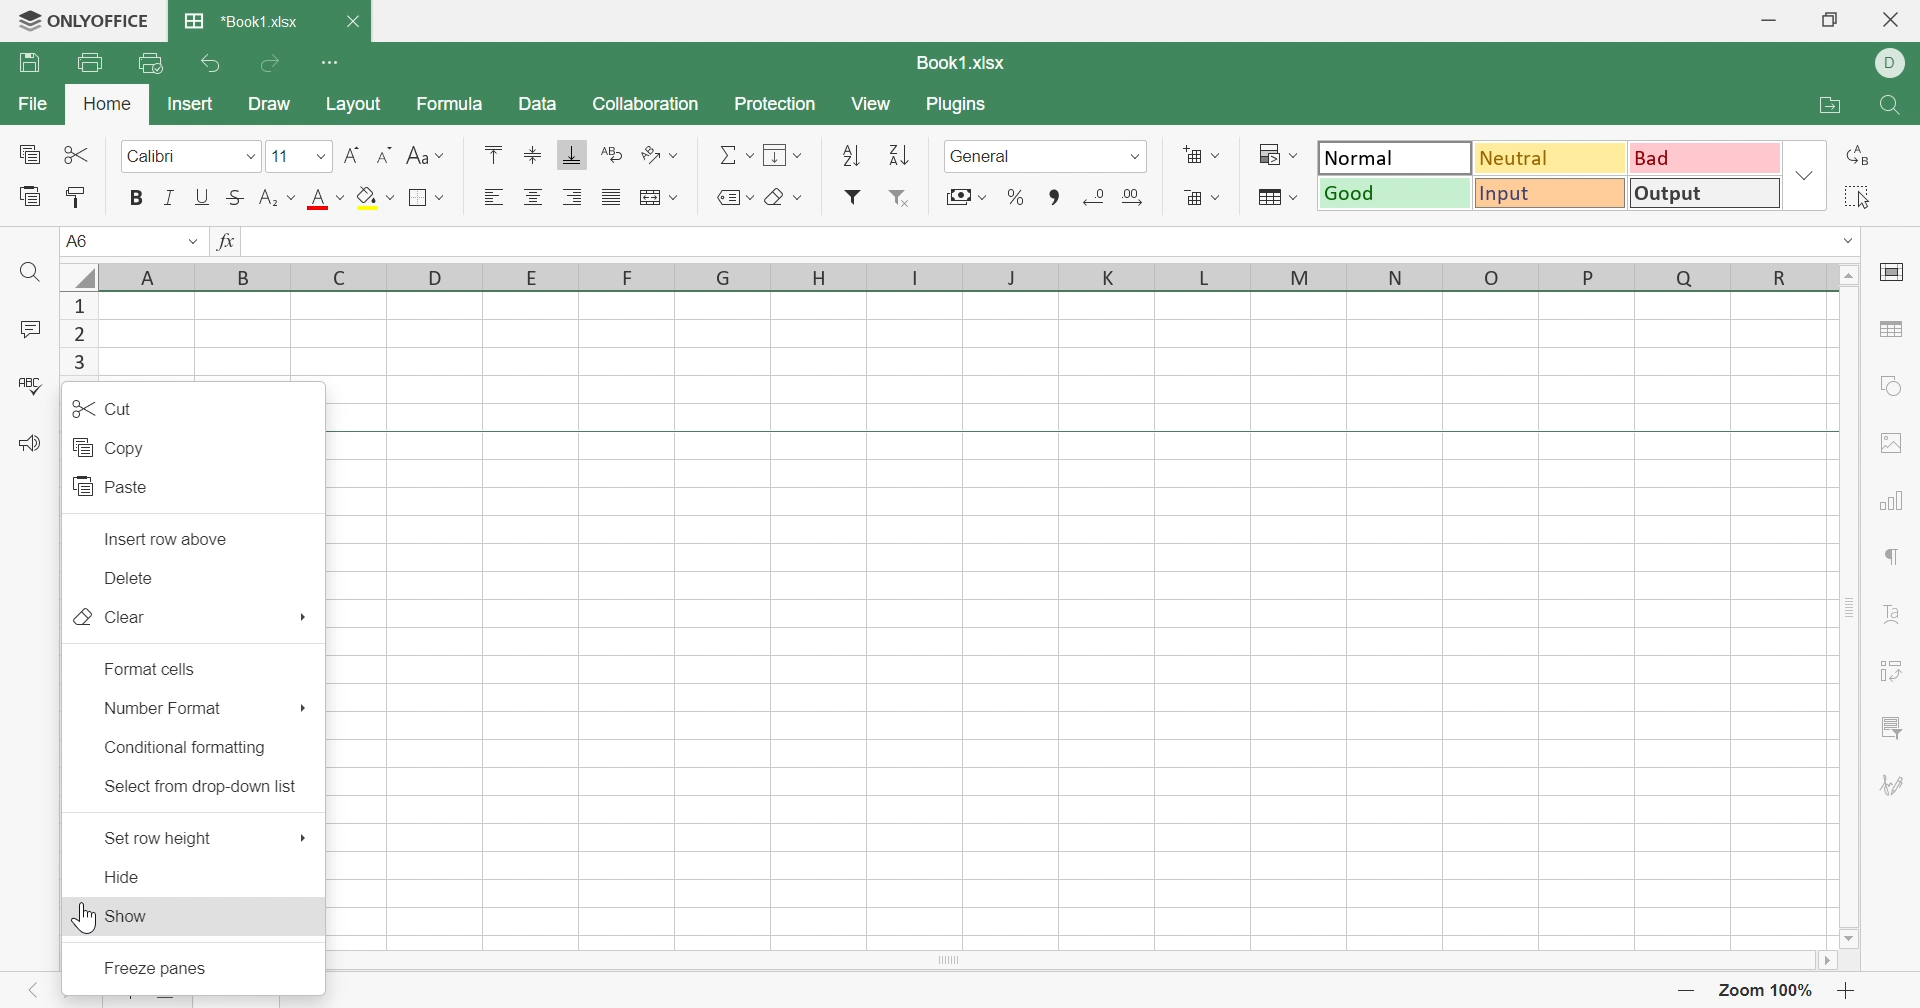  What do you see at coordinates (81, 157) in the screenshot?
I see `Cut` at bounding box center [81, 157].